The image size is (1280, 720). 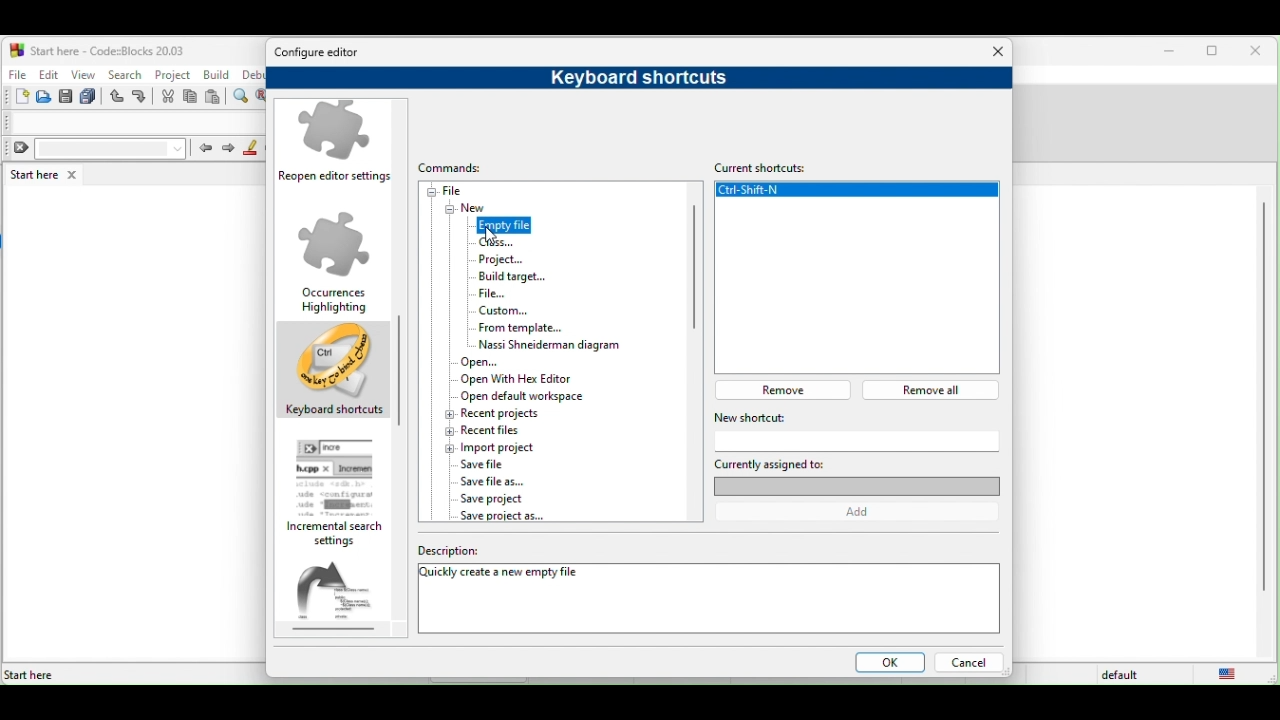 I want to click on Close, so click(x=999, y=52).